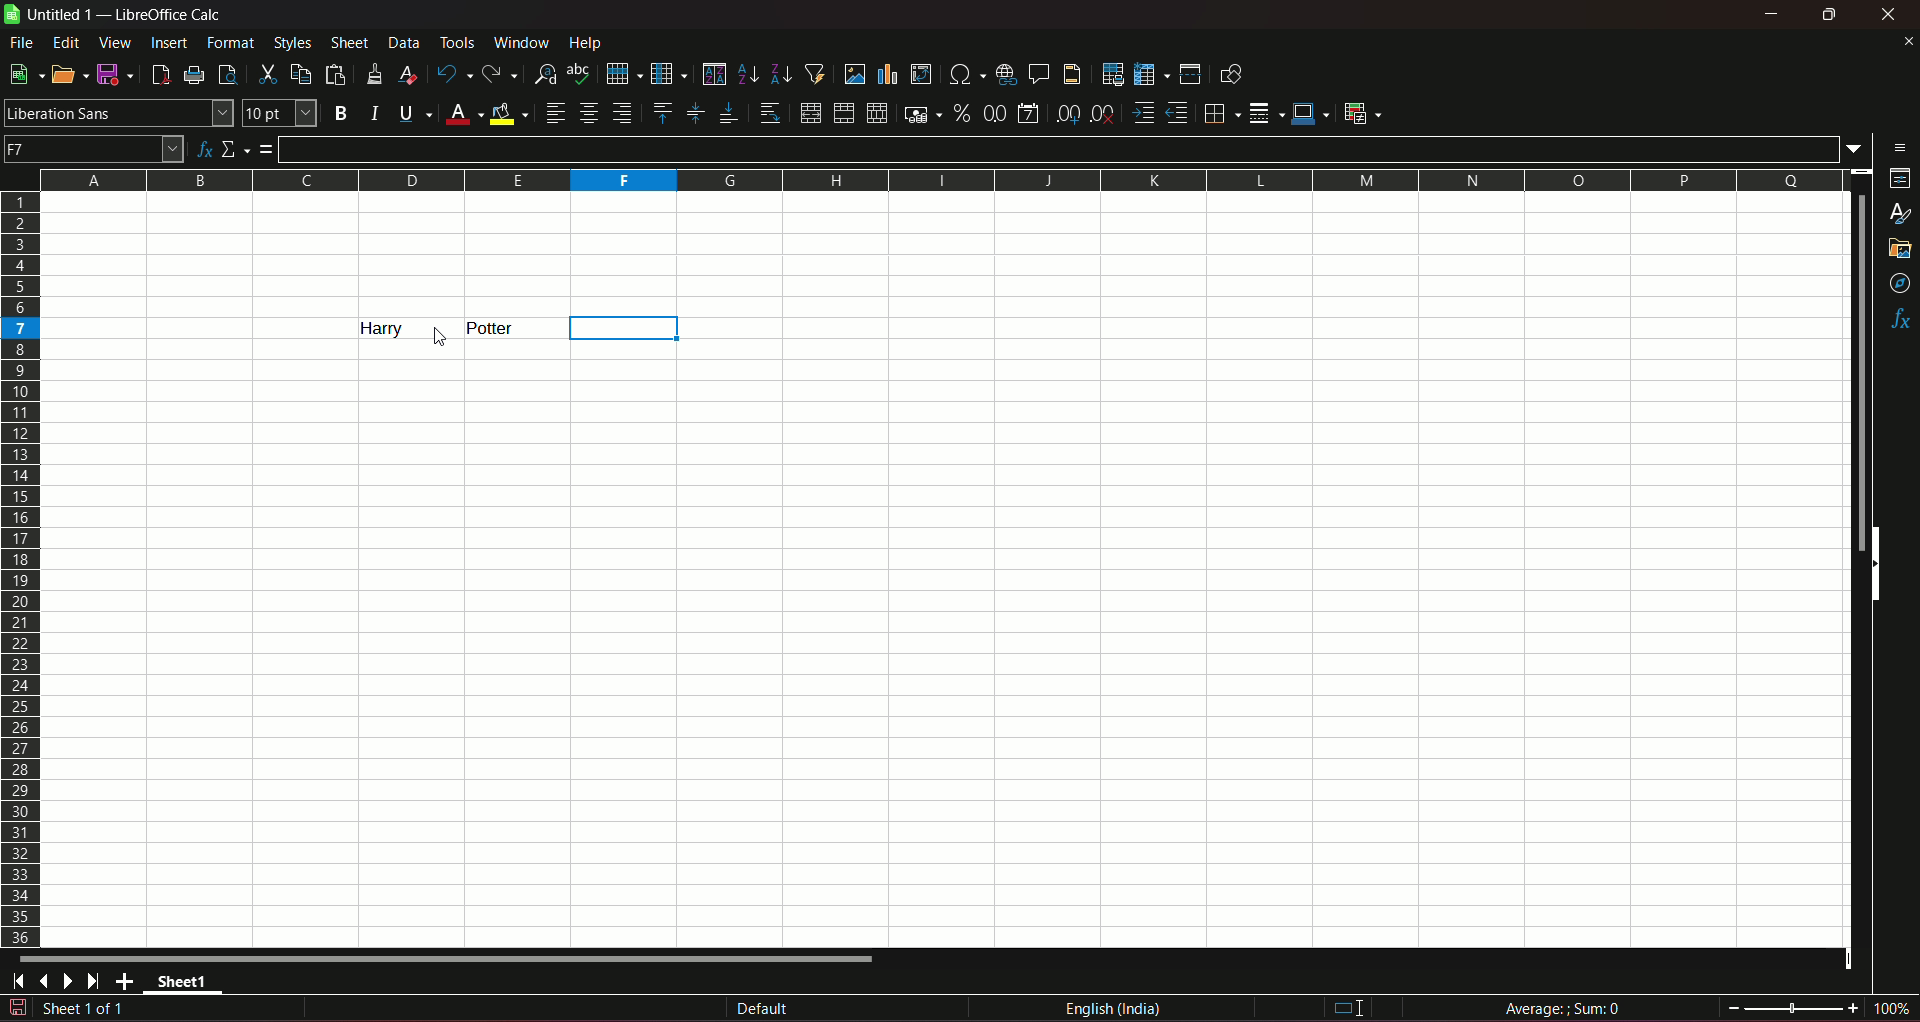 Image resolution: width=1920 pixels, height=1022 pixels. What do you see at coordinates (964, 72) in the screenshot?
I see `insert special character` at bounding box center [964, 72].